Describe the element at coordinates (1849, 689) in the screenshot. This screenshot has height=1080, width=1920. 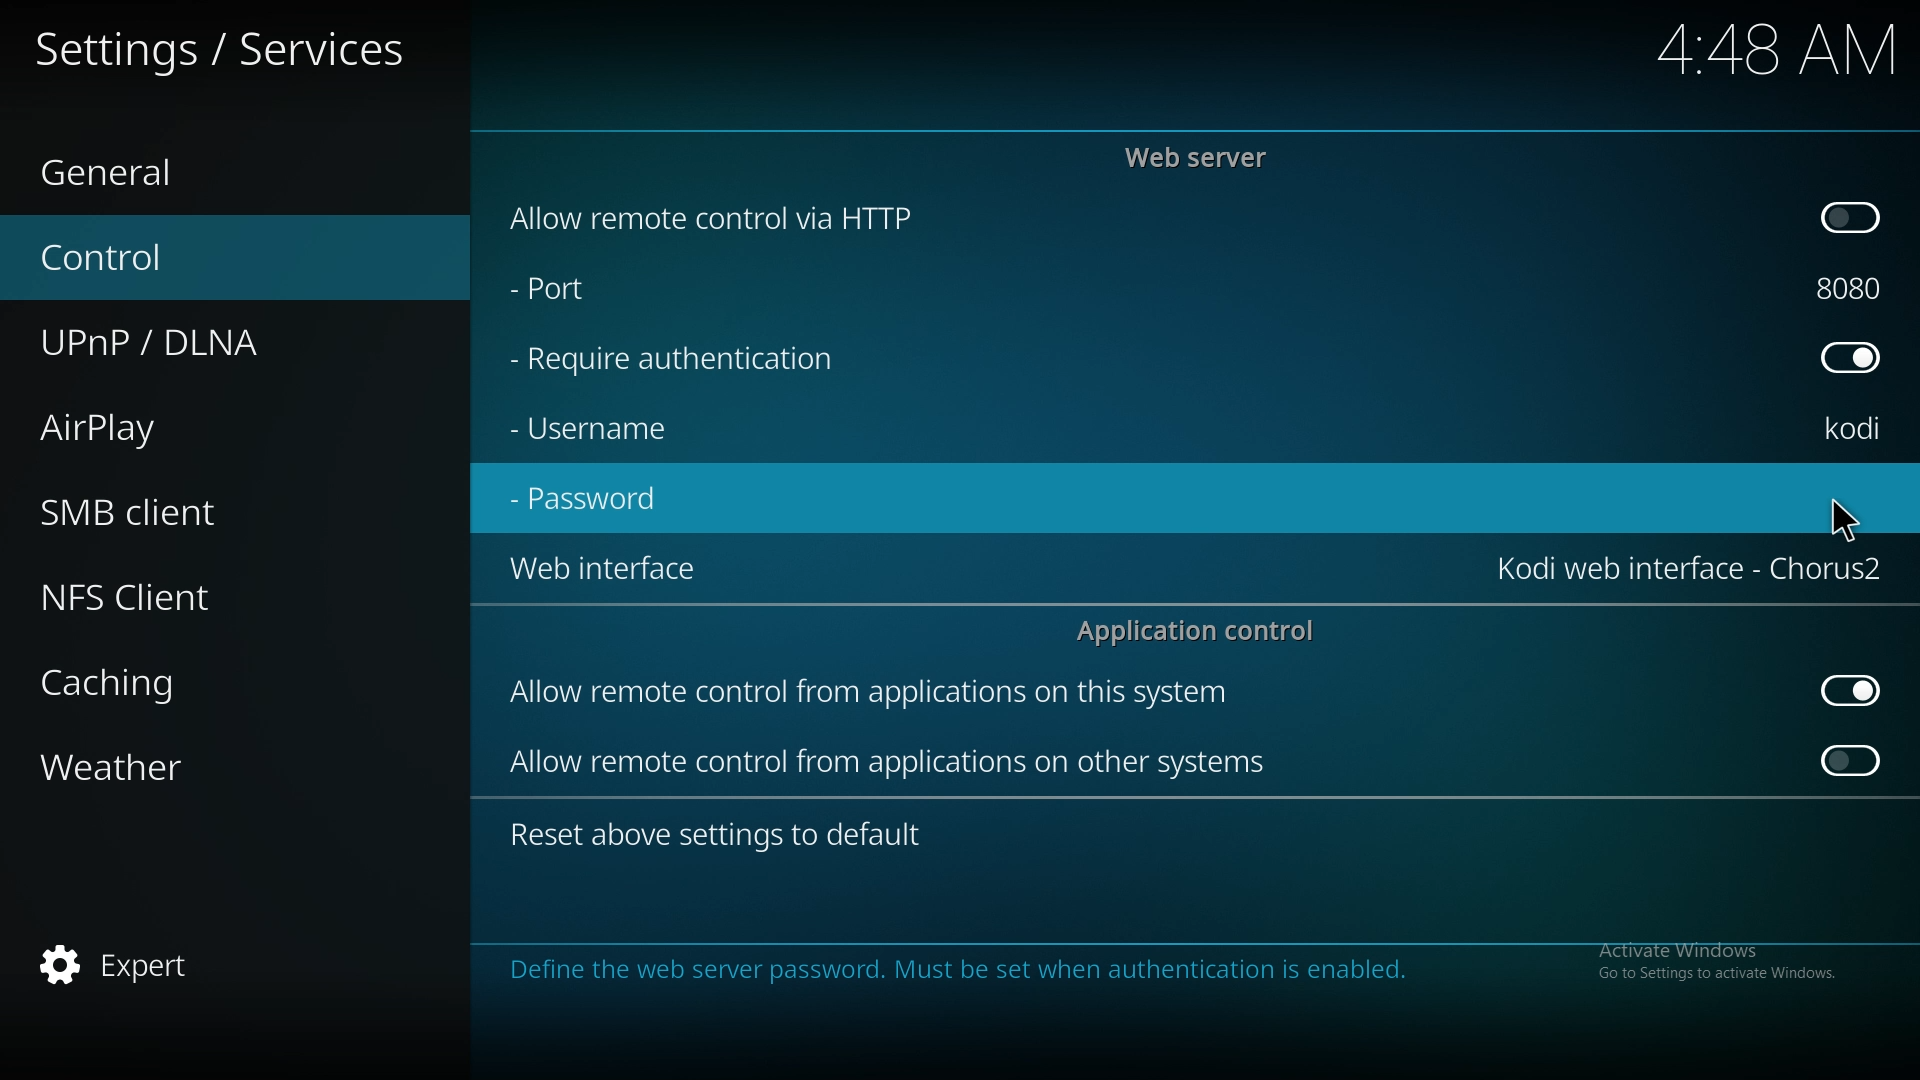
I see `off` at that location.